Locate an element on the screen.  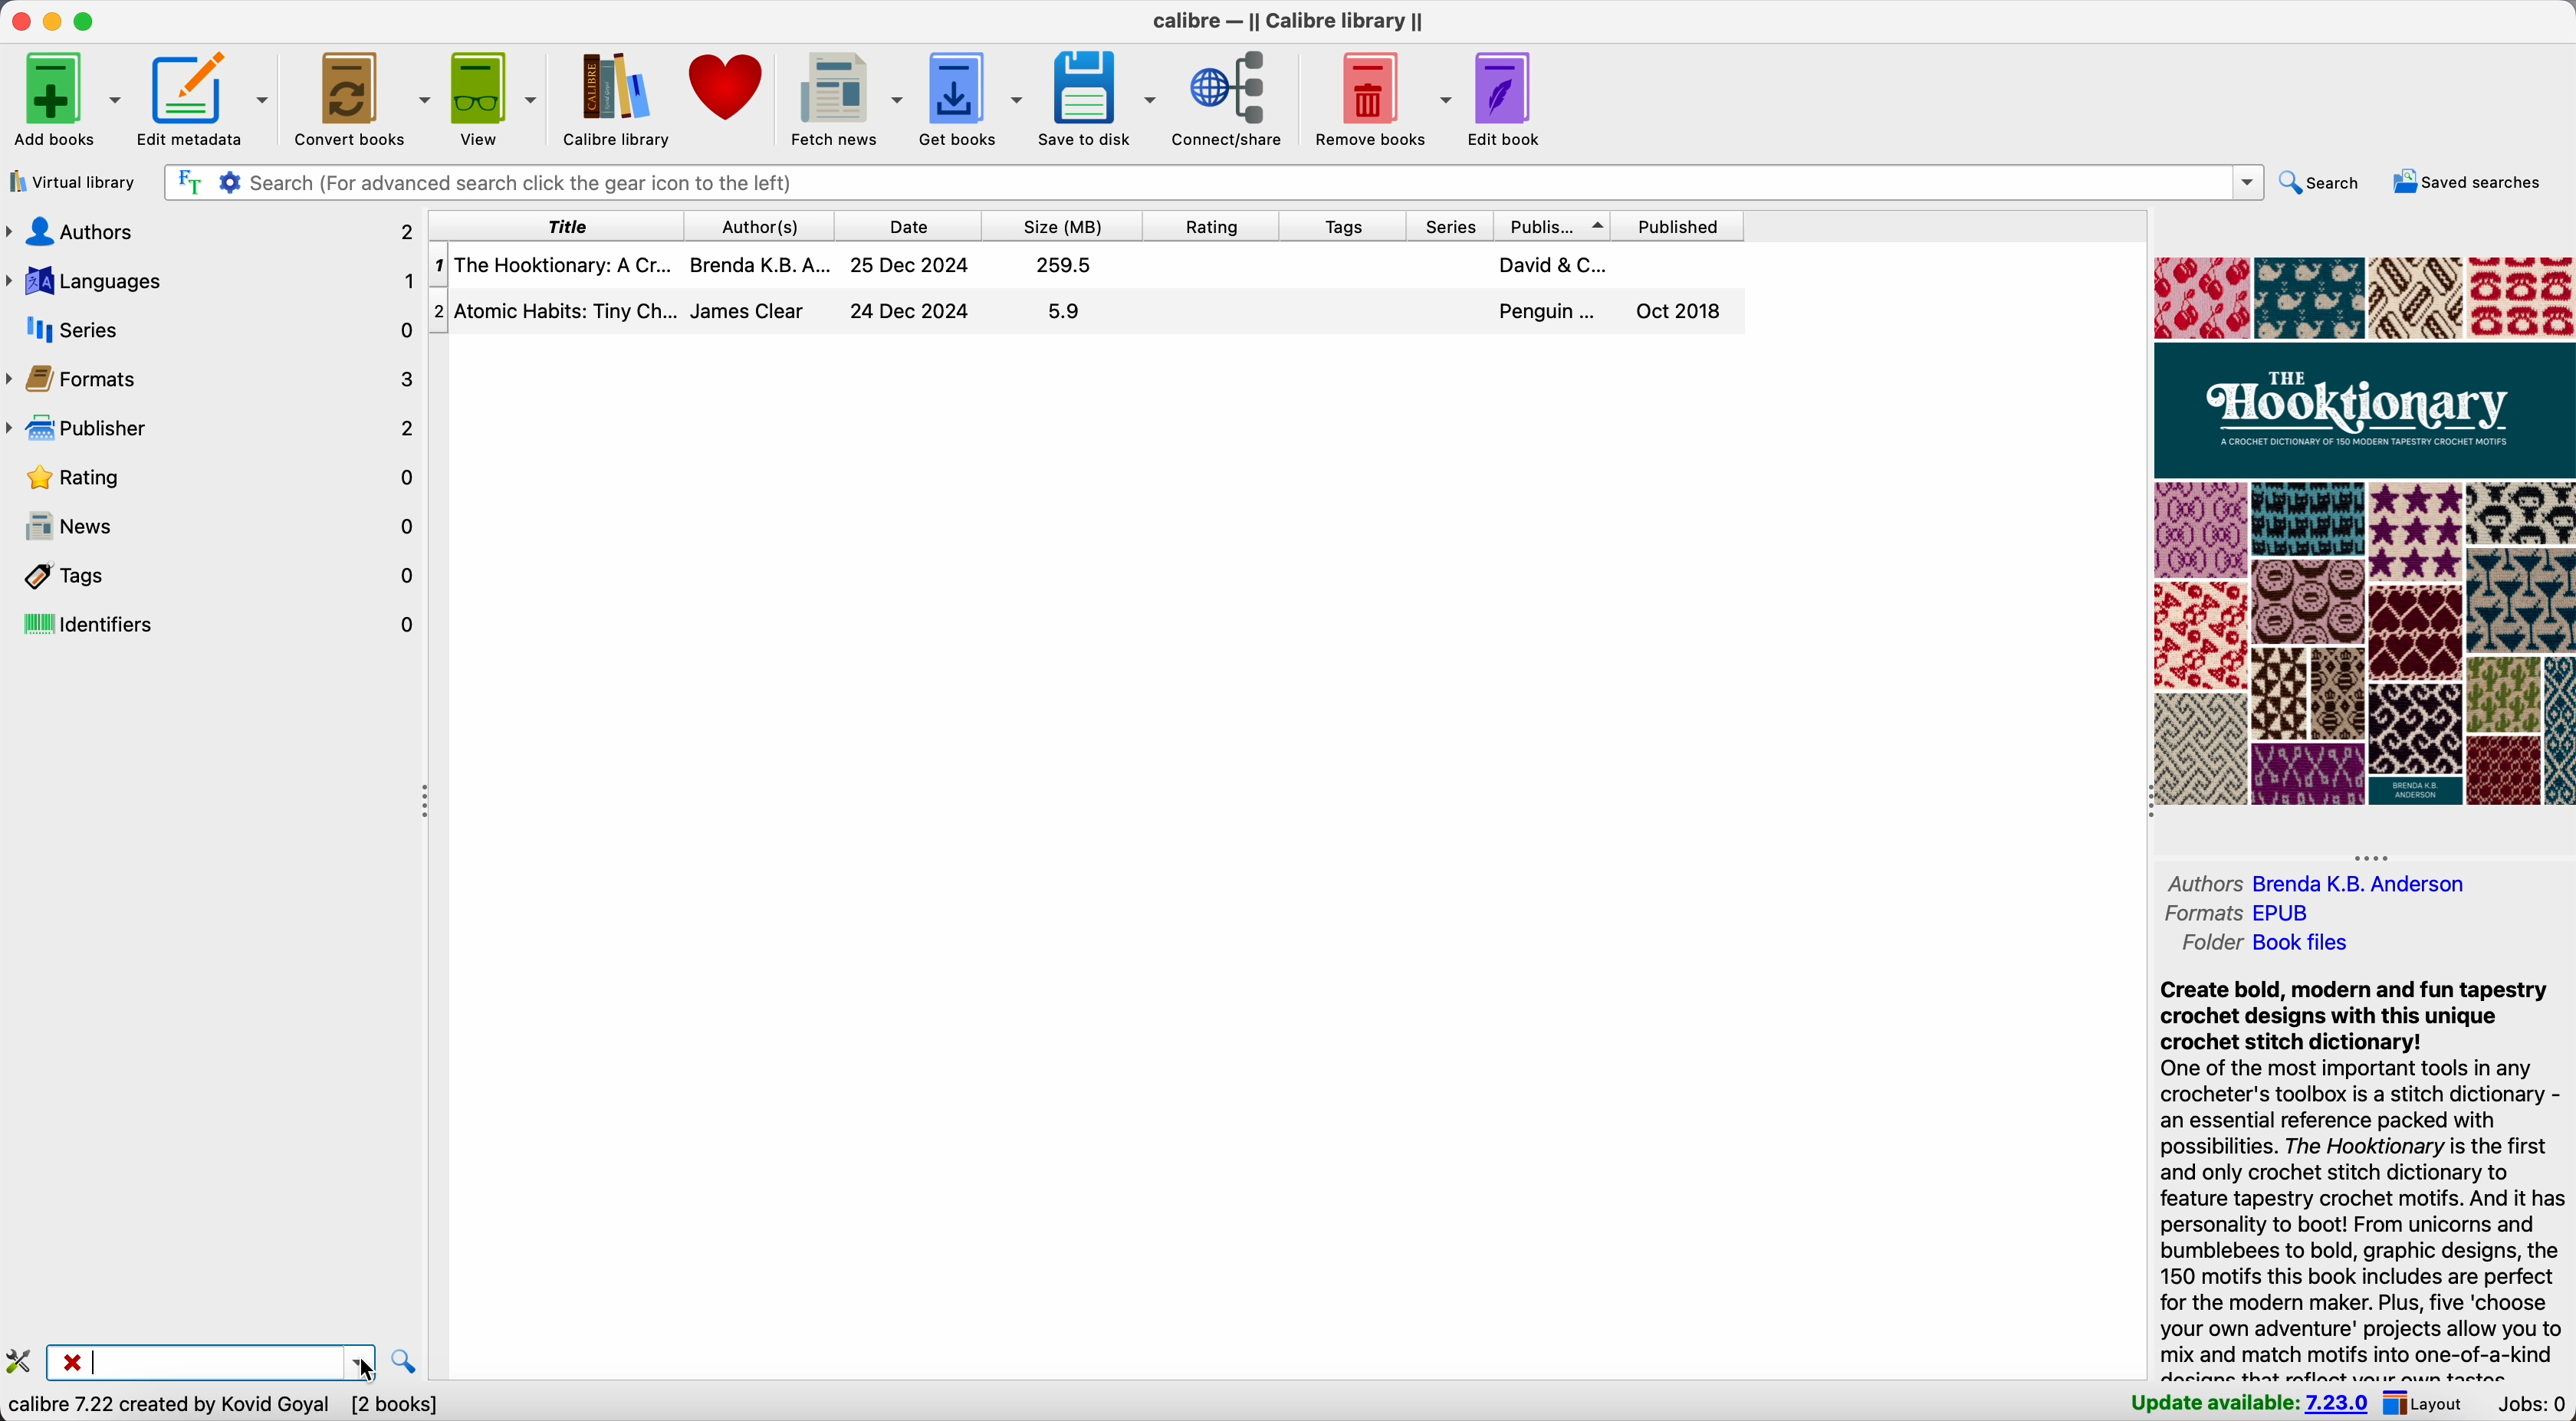
search bar is located at coordinates (232, 1363).